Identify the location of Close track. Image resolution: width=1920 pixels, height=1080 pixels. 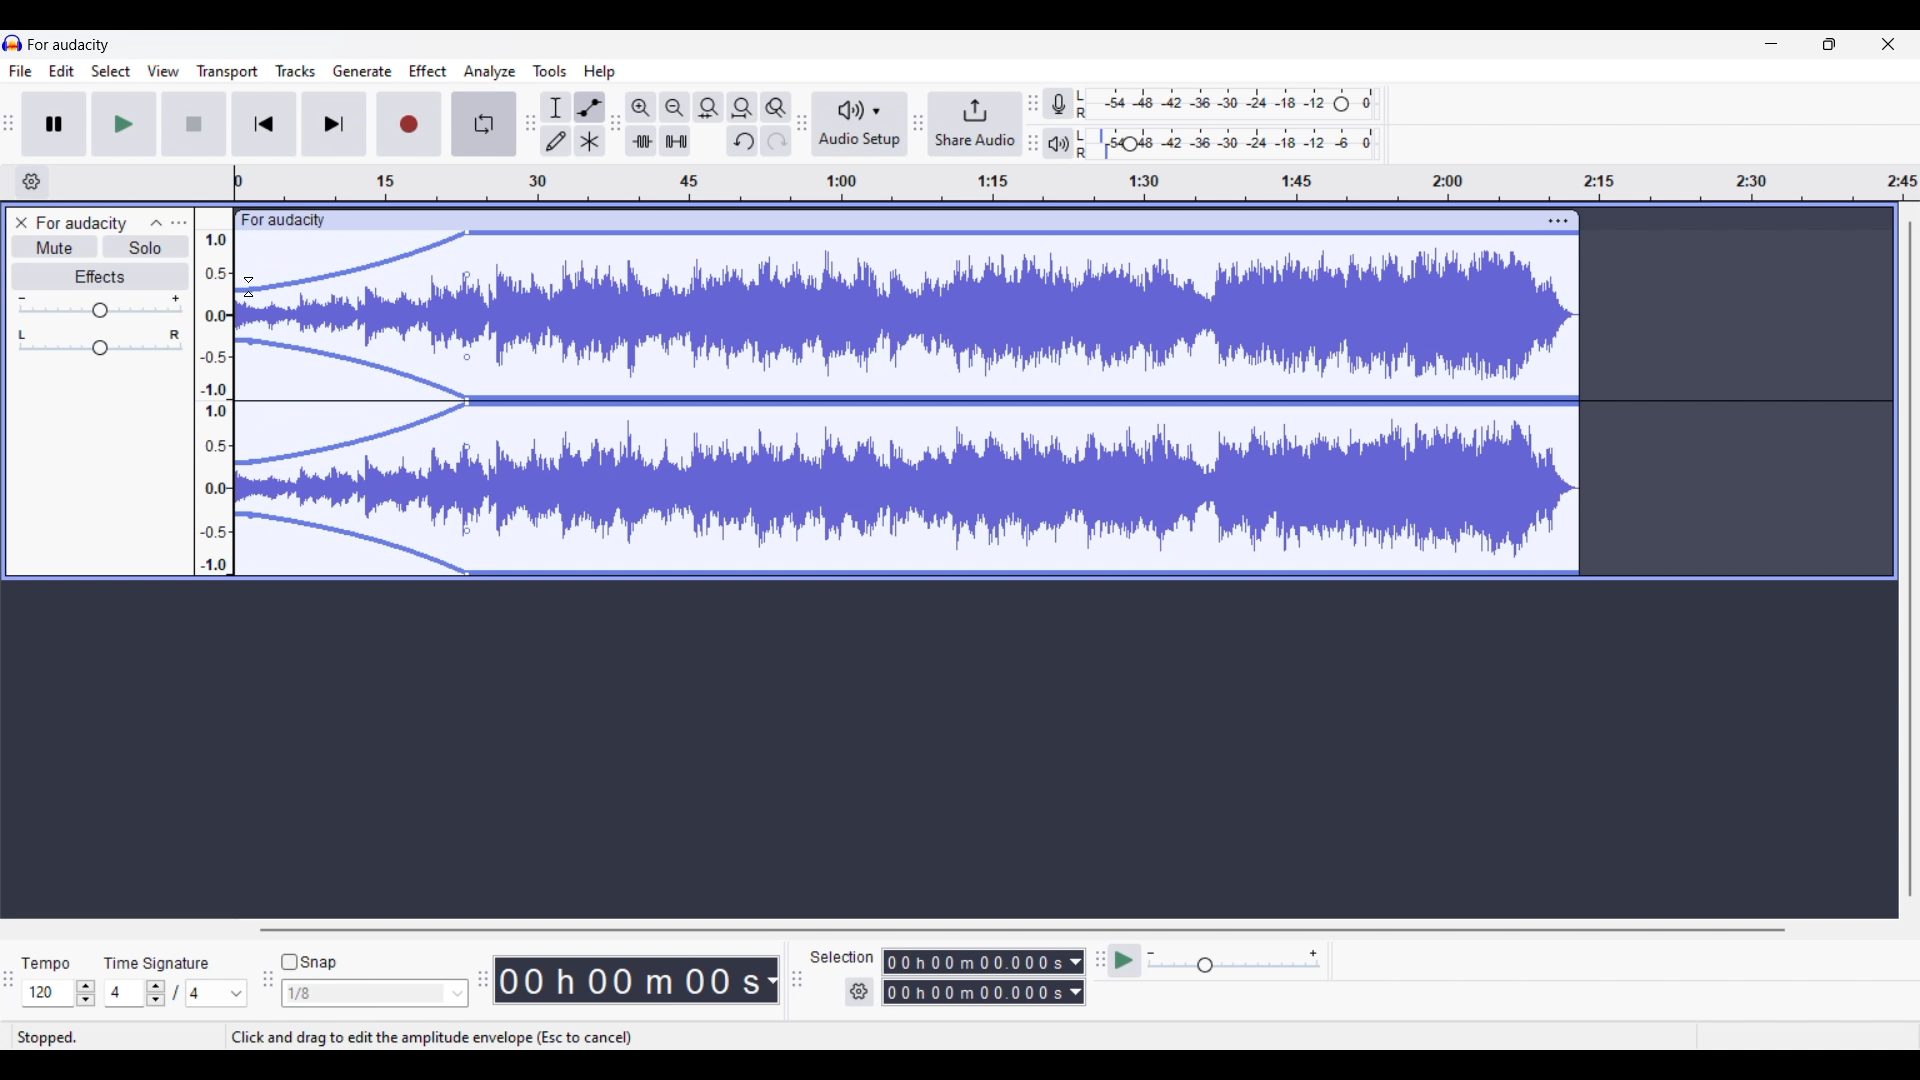
(22, 222).